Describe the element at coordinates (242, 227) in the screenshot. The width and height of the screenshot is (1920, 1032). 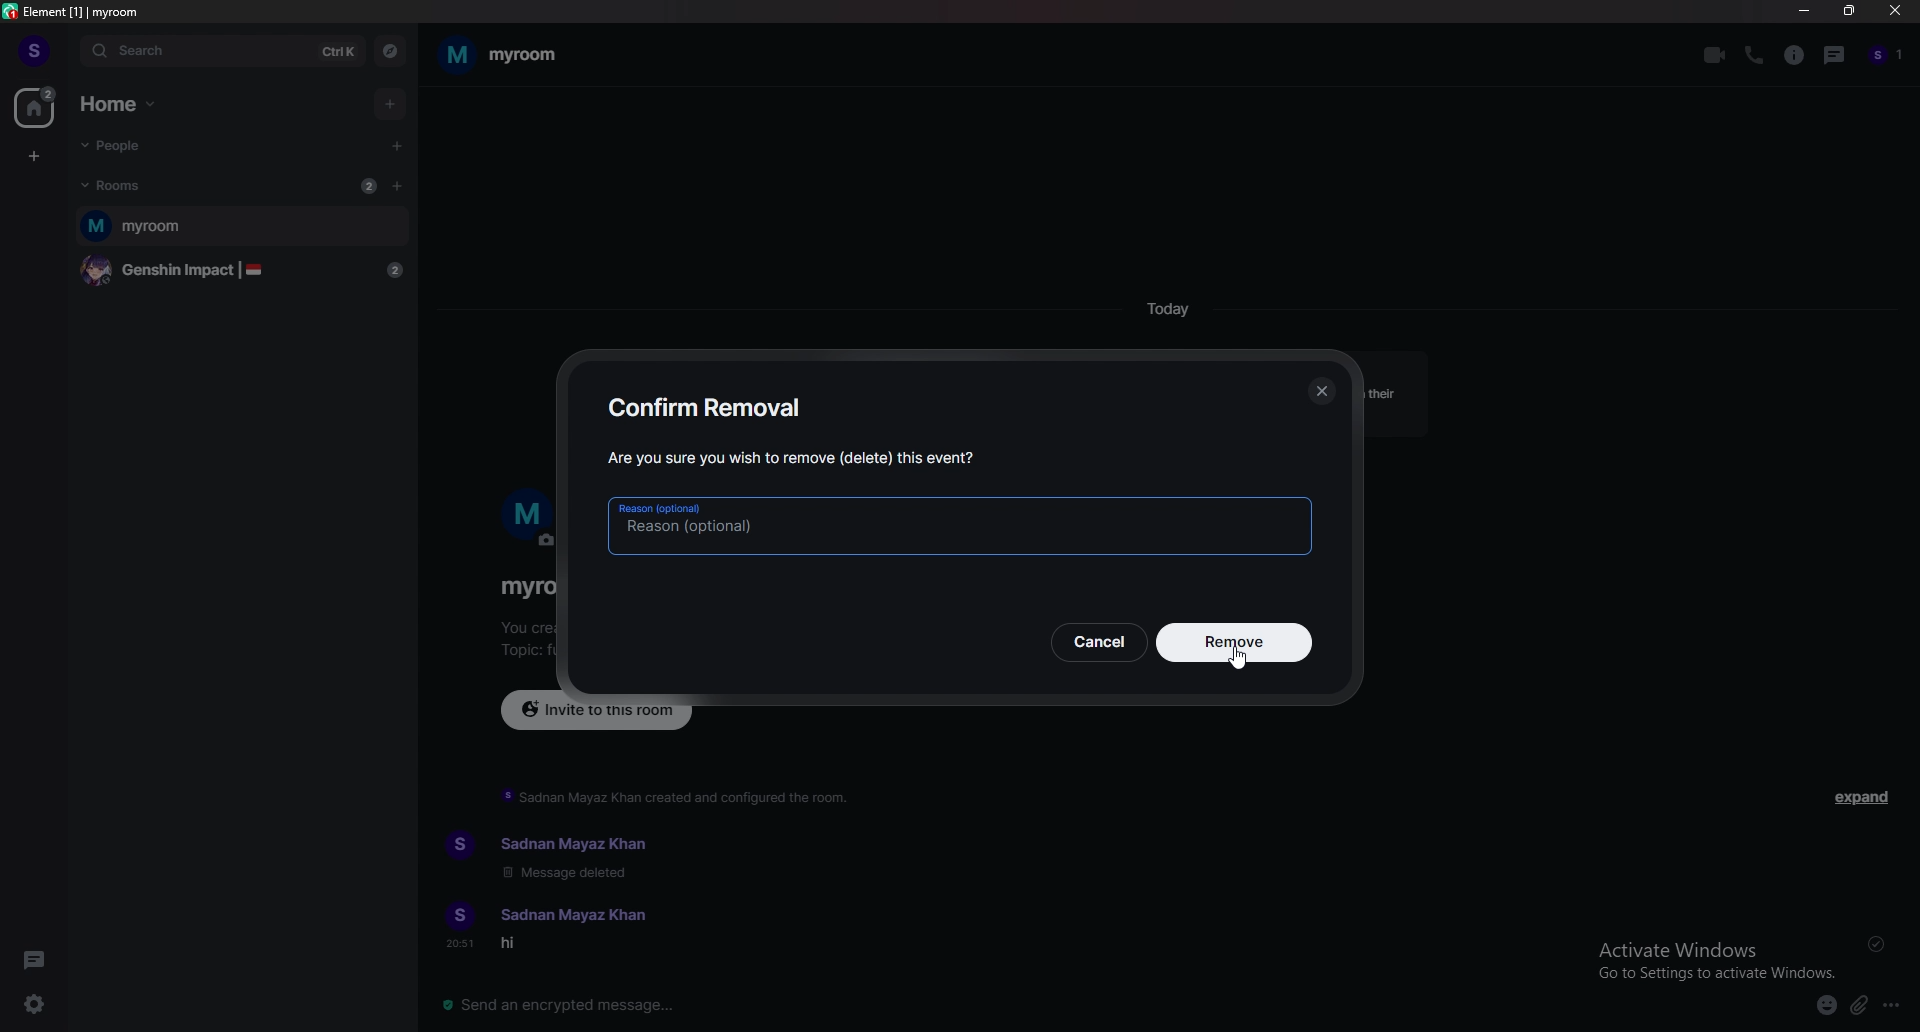
I see `myroom` at that location.